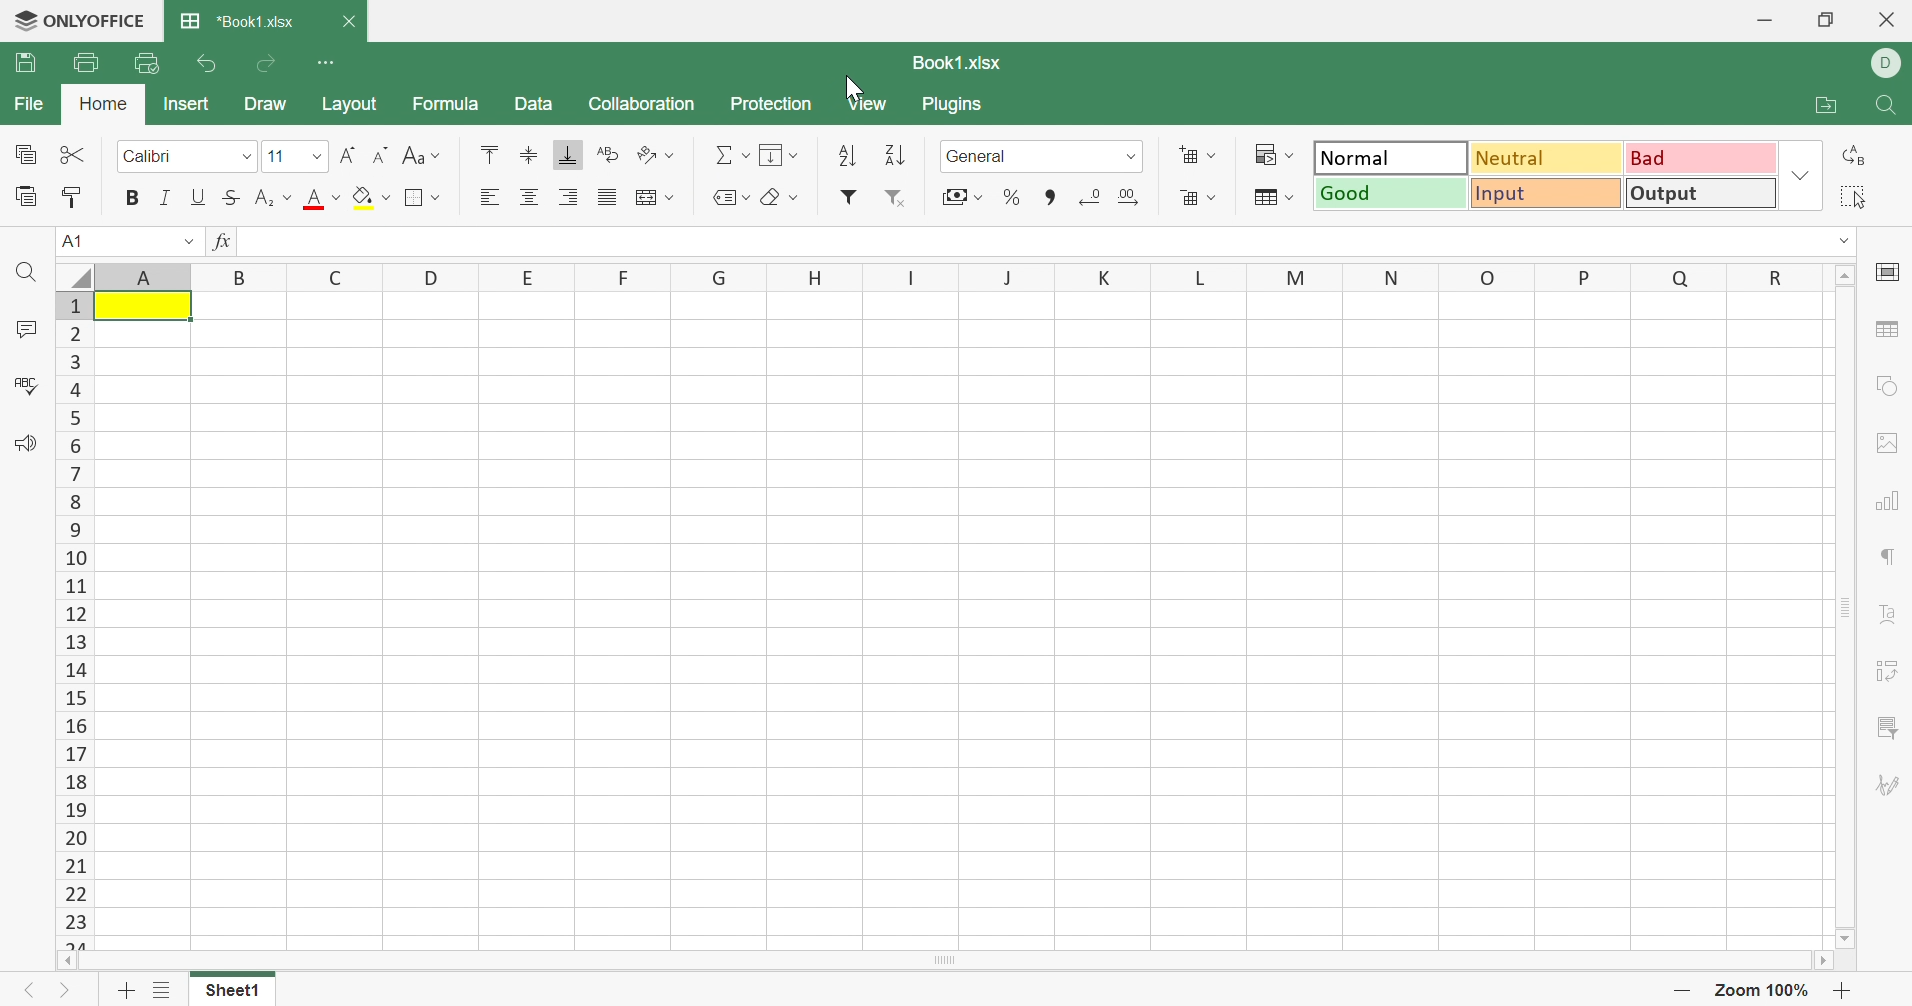 Image resolution: width=1912 pixels, height=1006 pixels. Describe the element at coordinates (232, 992) in the screenshot. I see `Select1` at that location.